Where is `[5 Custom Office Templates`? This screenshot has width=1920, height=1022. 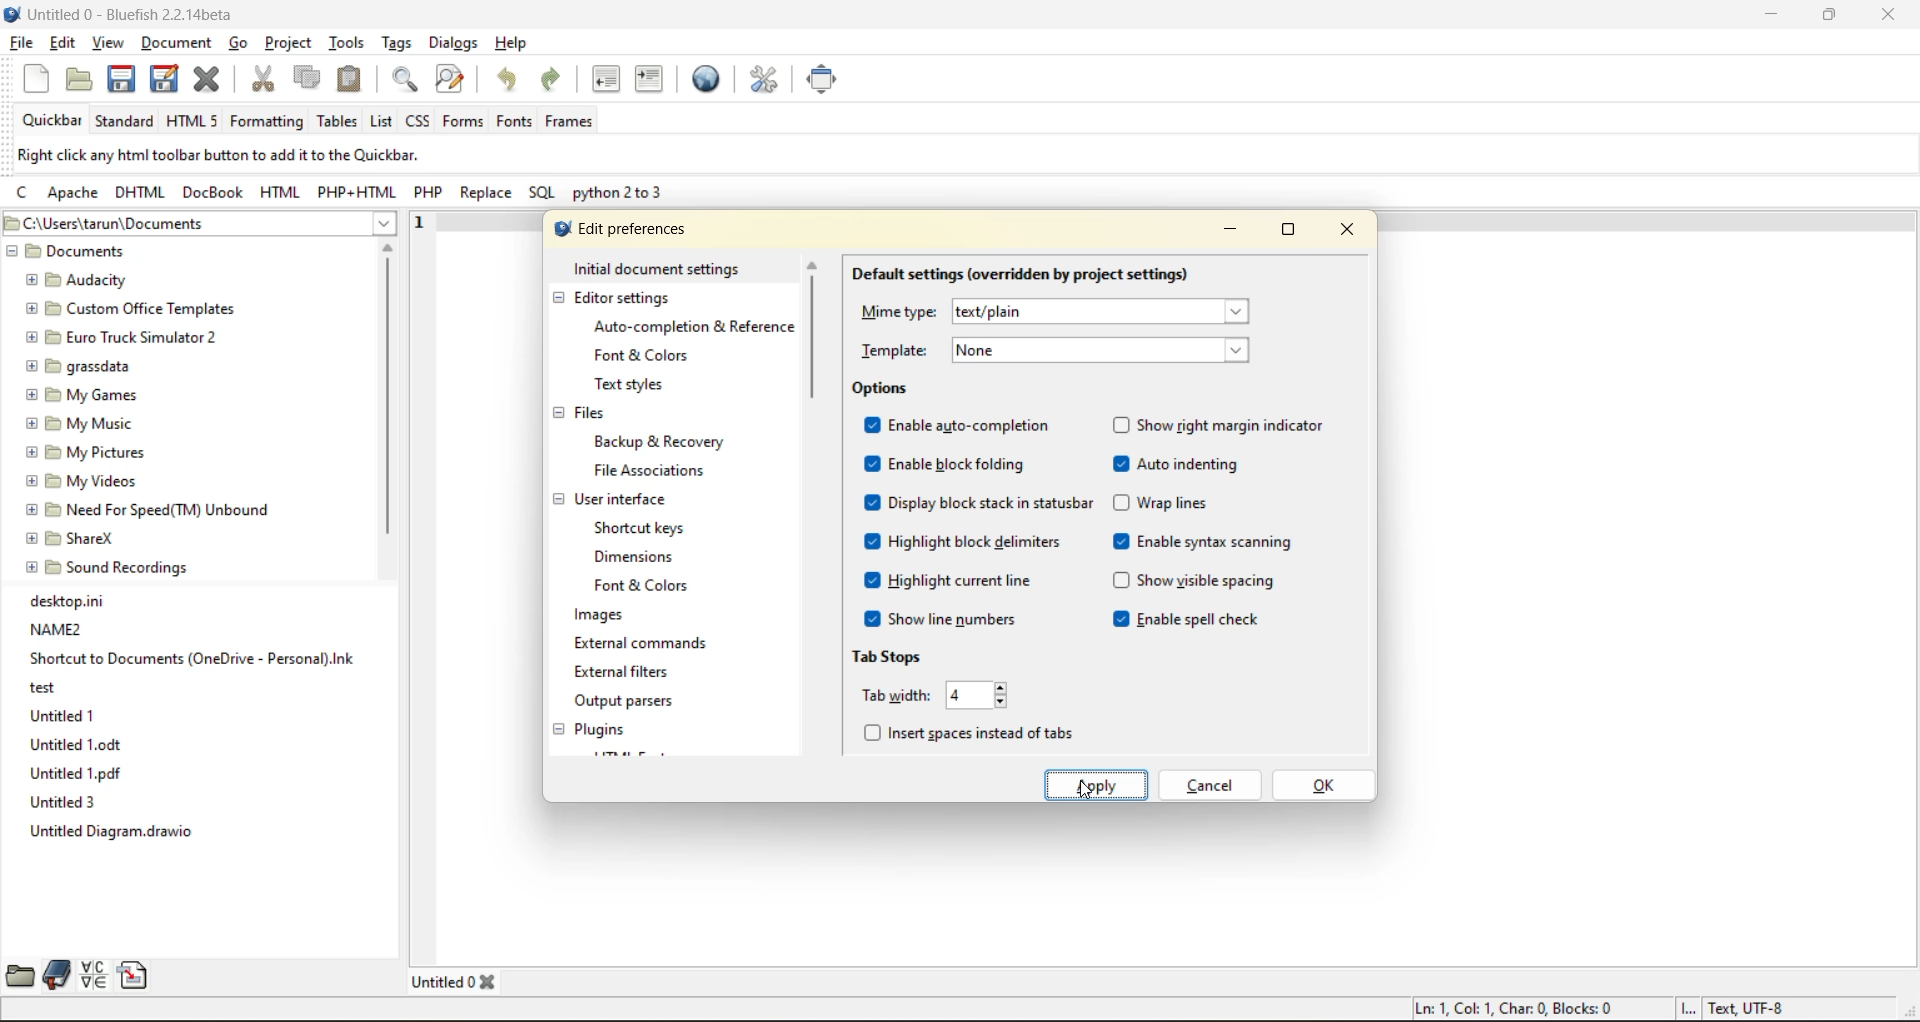 [5 Custom Office Templates is located at coordinates (127, 307).